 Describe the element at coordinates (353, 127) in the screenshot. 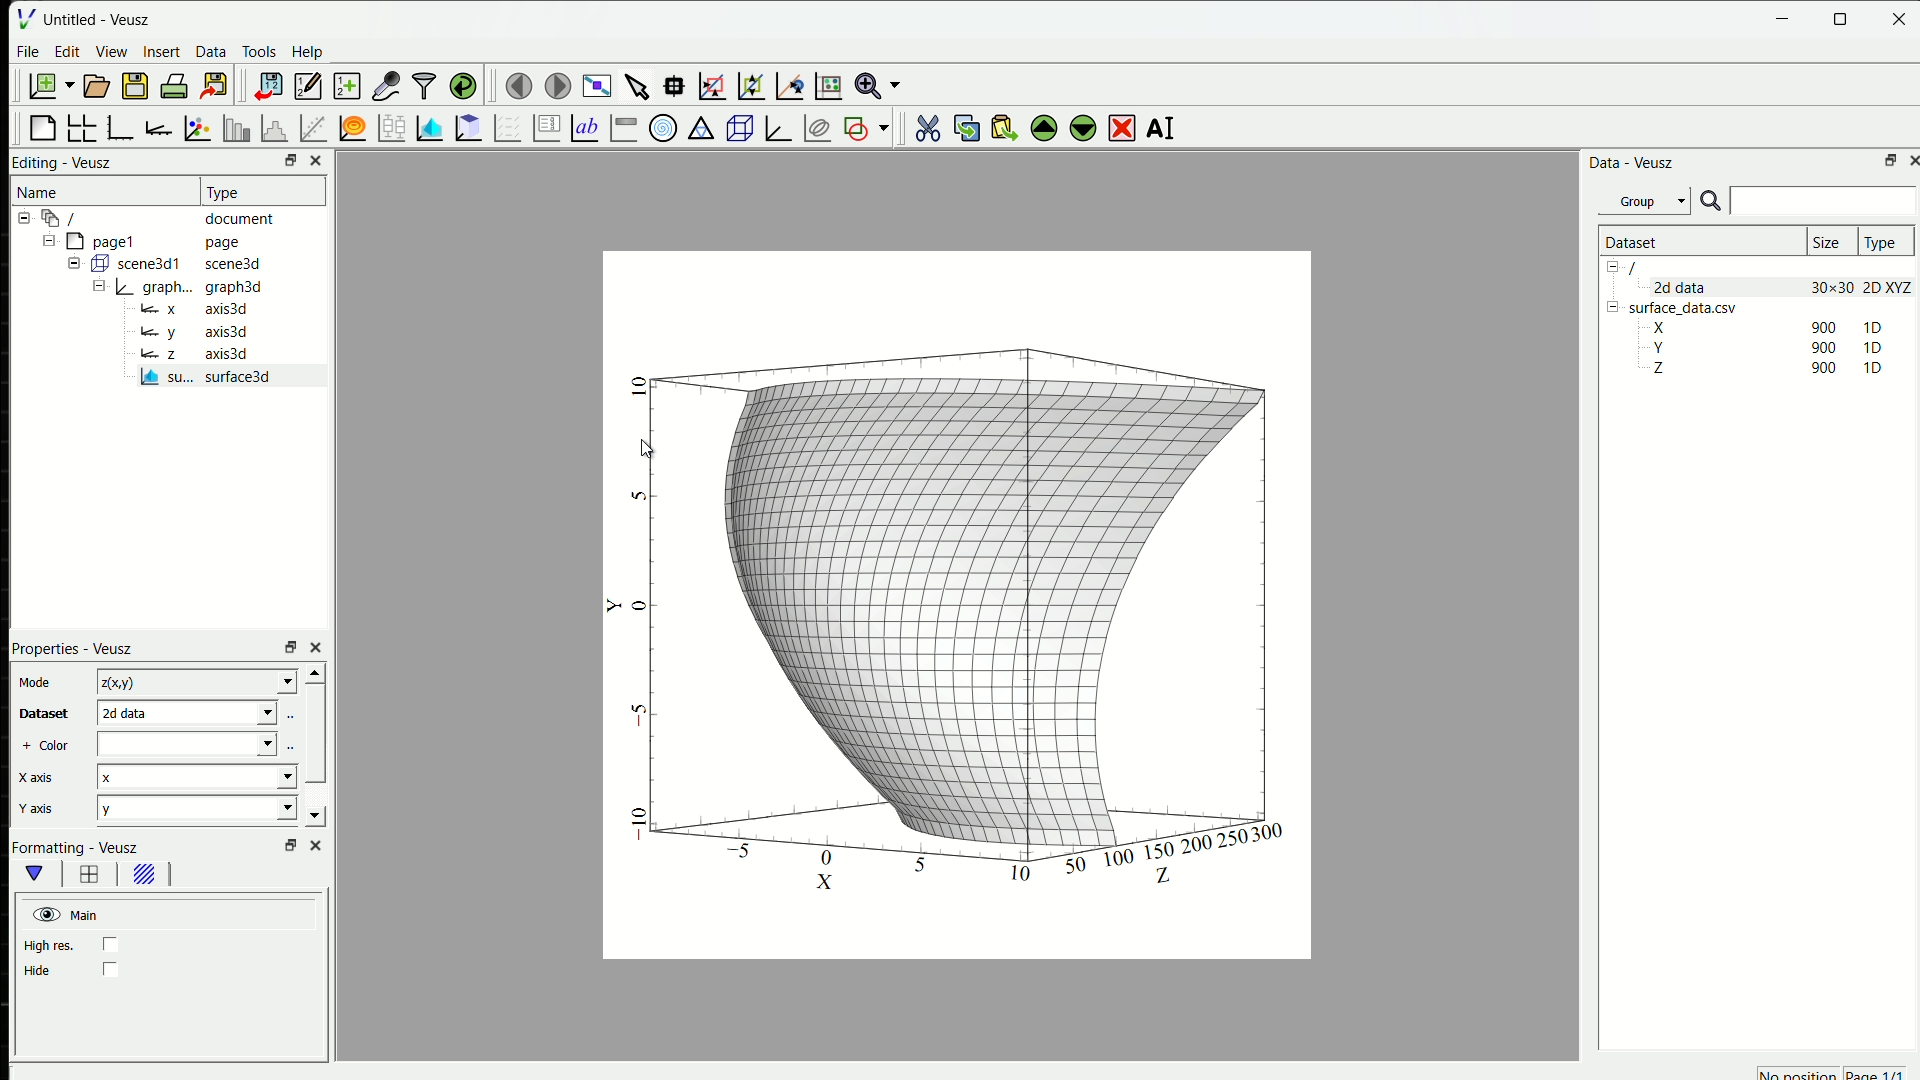

I see `plot a function ` at that location.